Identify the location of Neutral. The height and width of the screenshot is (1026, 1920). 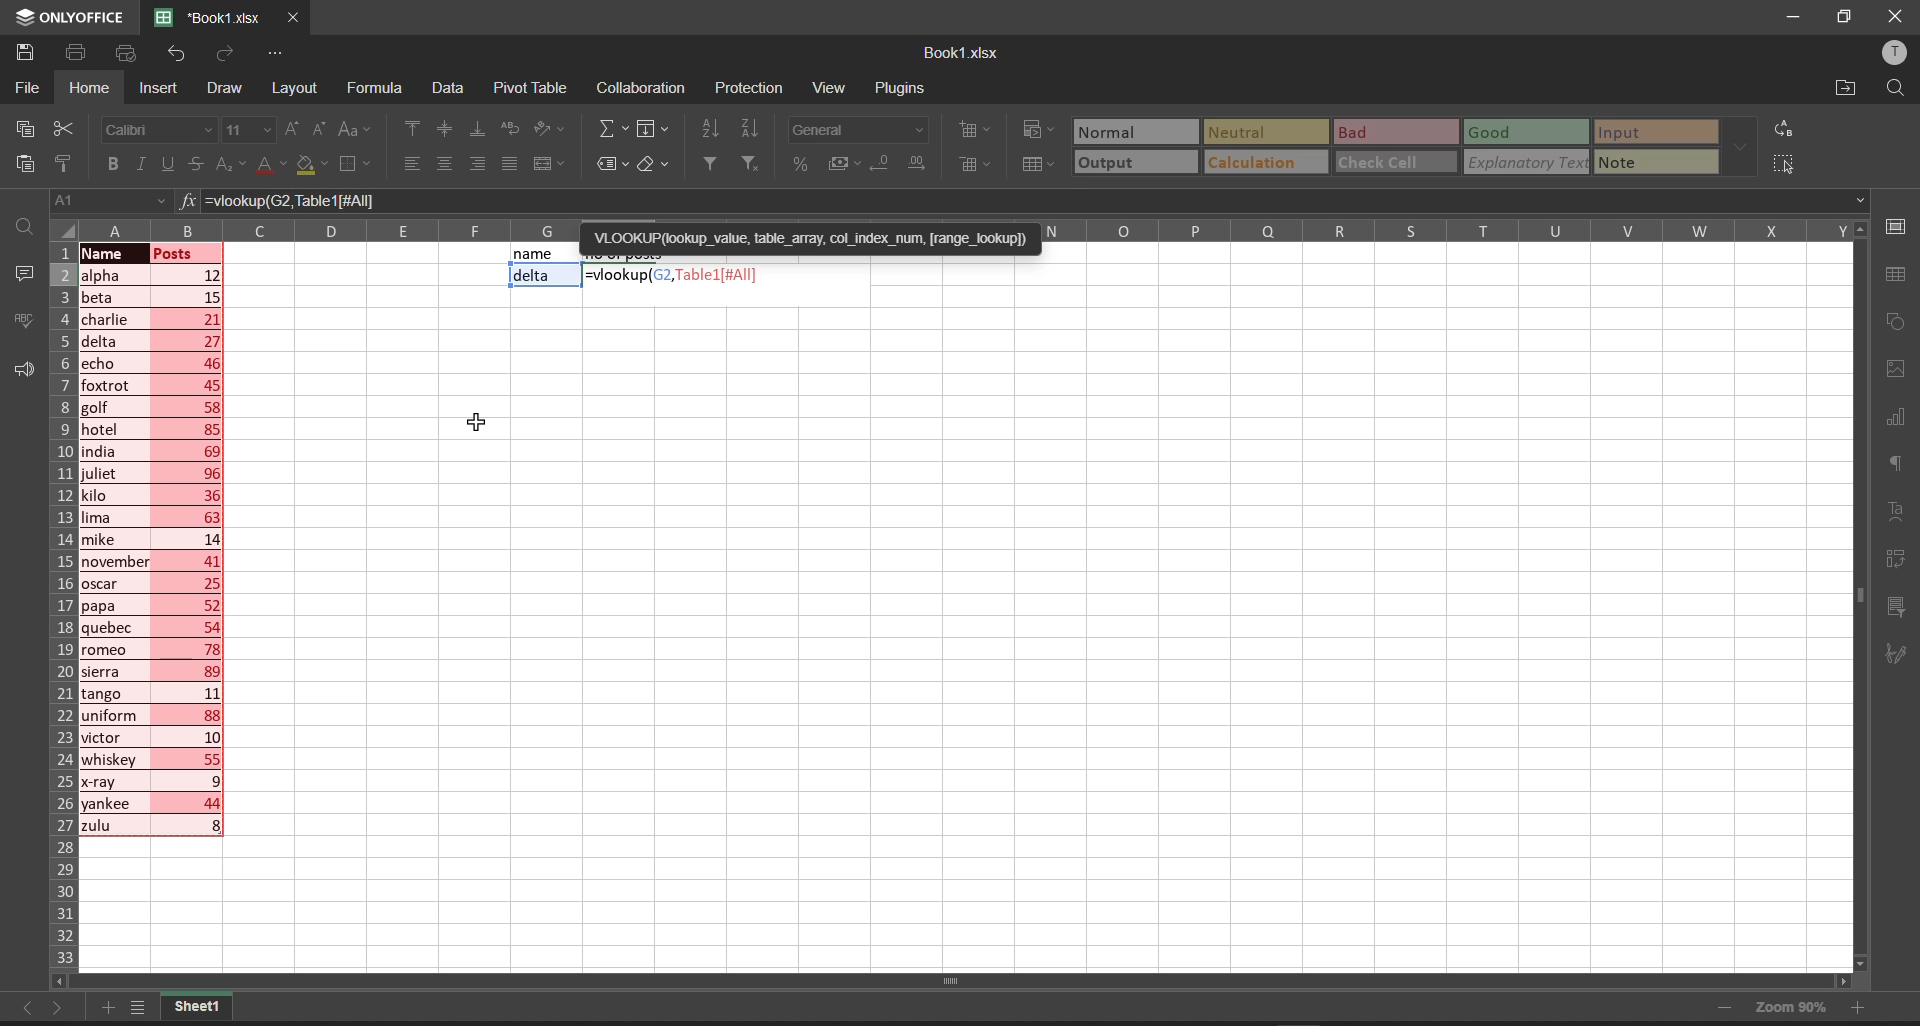
(1239, 131).